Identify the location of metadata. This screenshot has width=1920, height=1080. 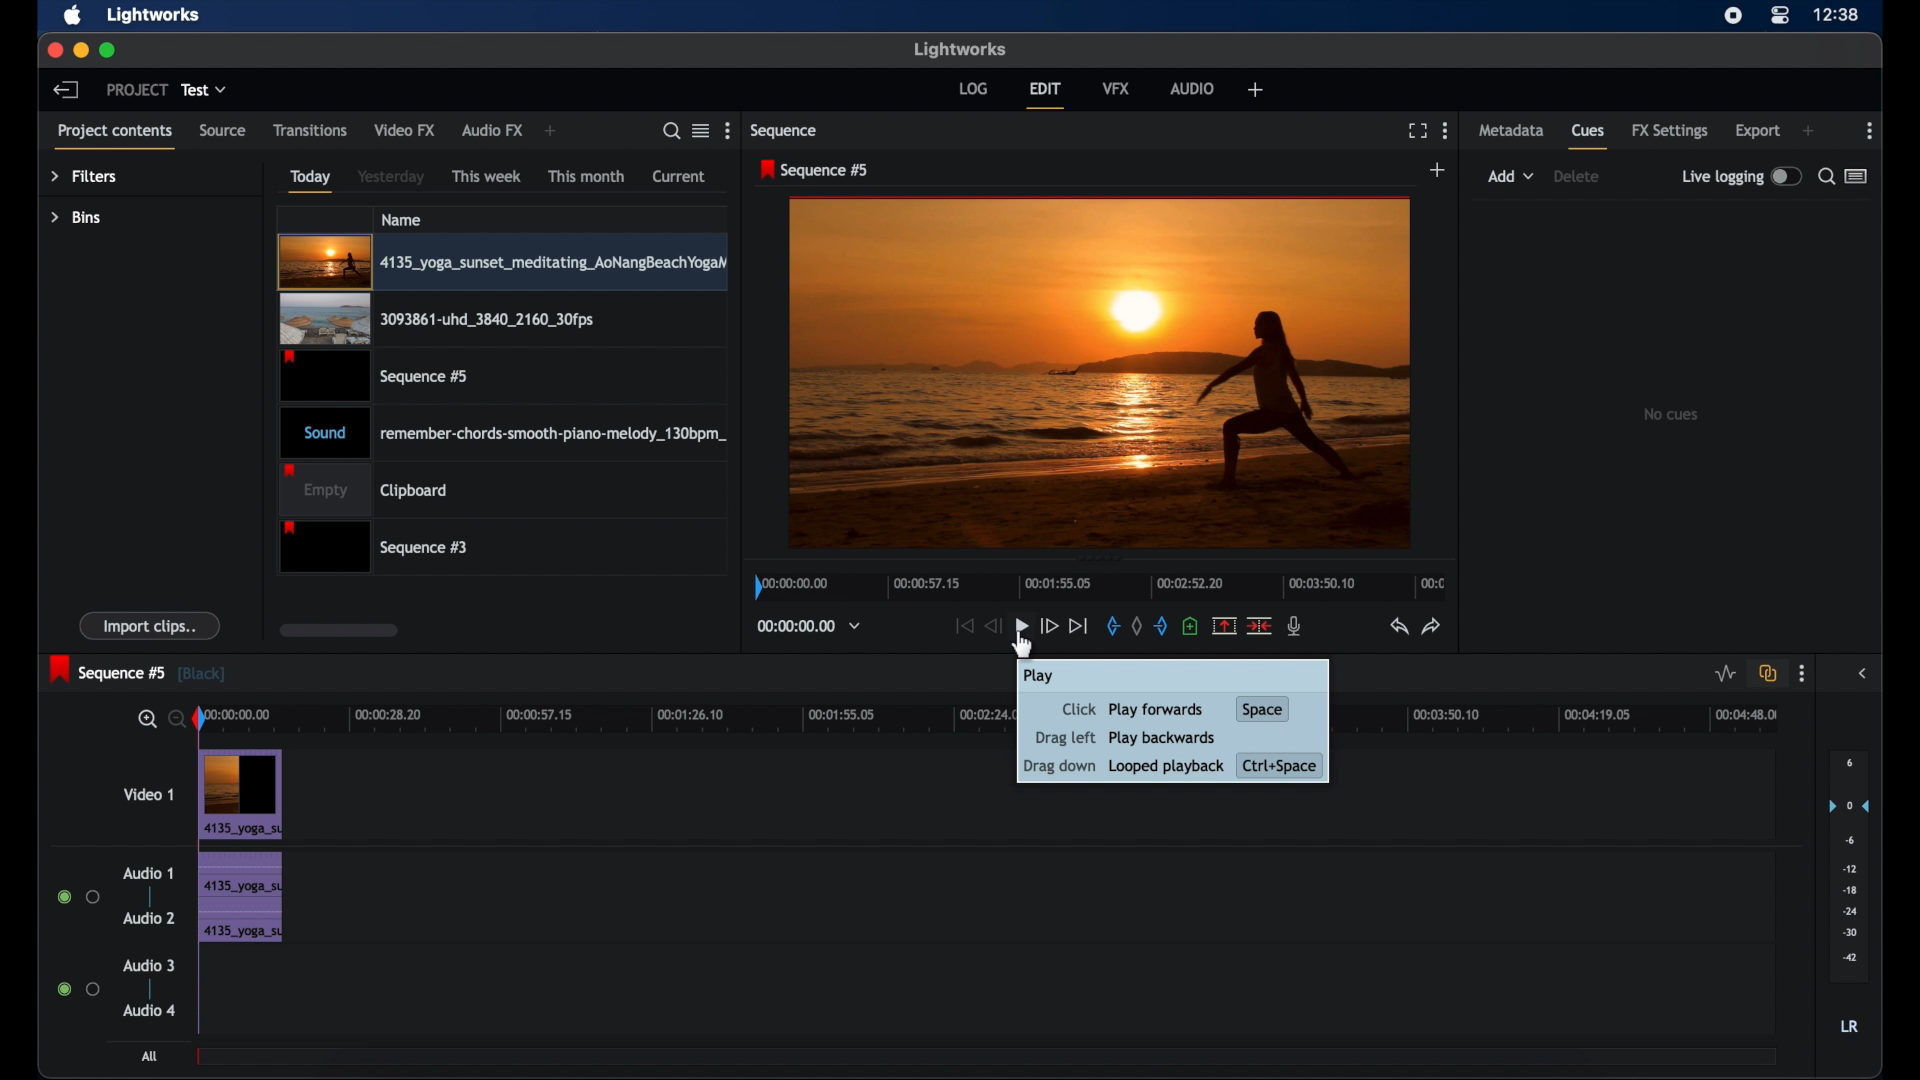
(1512, 131).